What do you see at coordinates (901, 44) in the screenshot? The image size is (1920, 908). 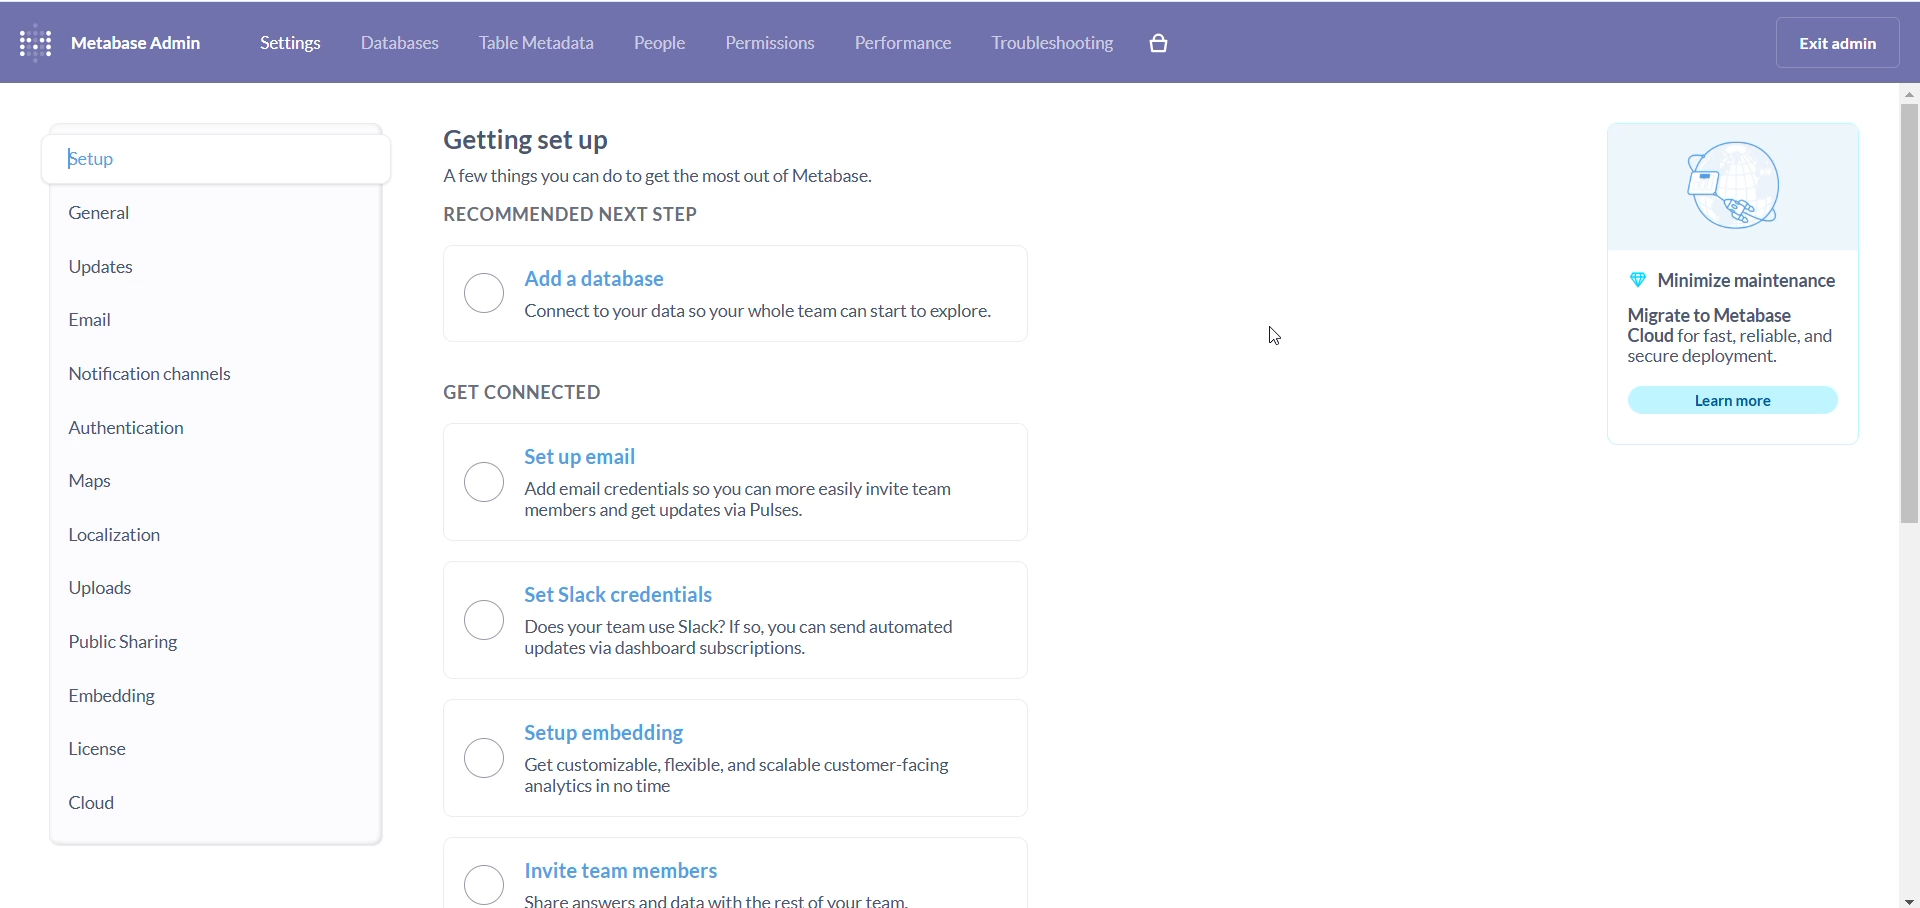 I see `performance` at bounding box center [901, 44].